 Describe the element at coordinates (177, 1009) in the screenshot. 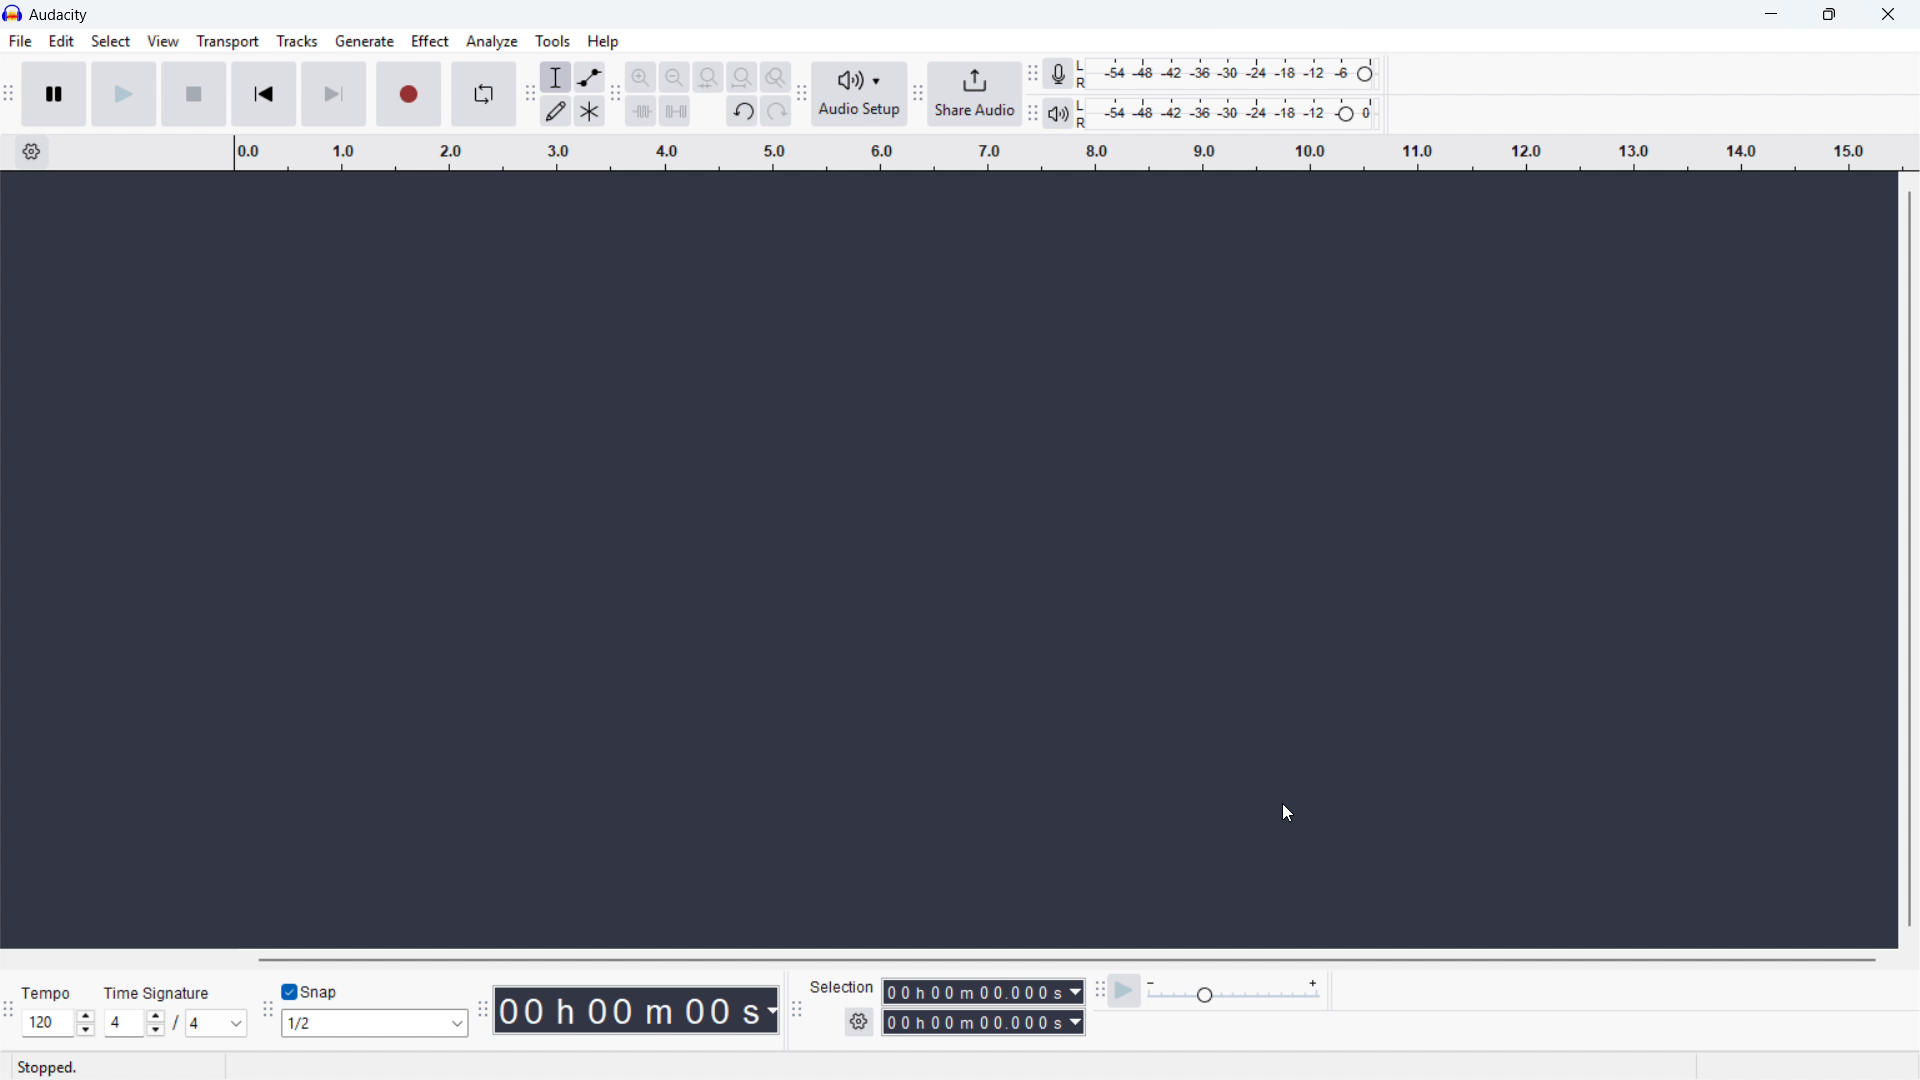

I see `set time signature` at that location.